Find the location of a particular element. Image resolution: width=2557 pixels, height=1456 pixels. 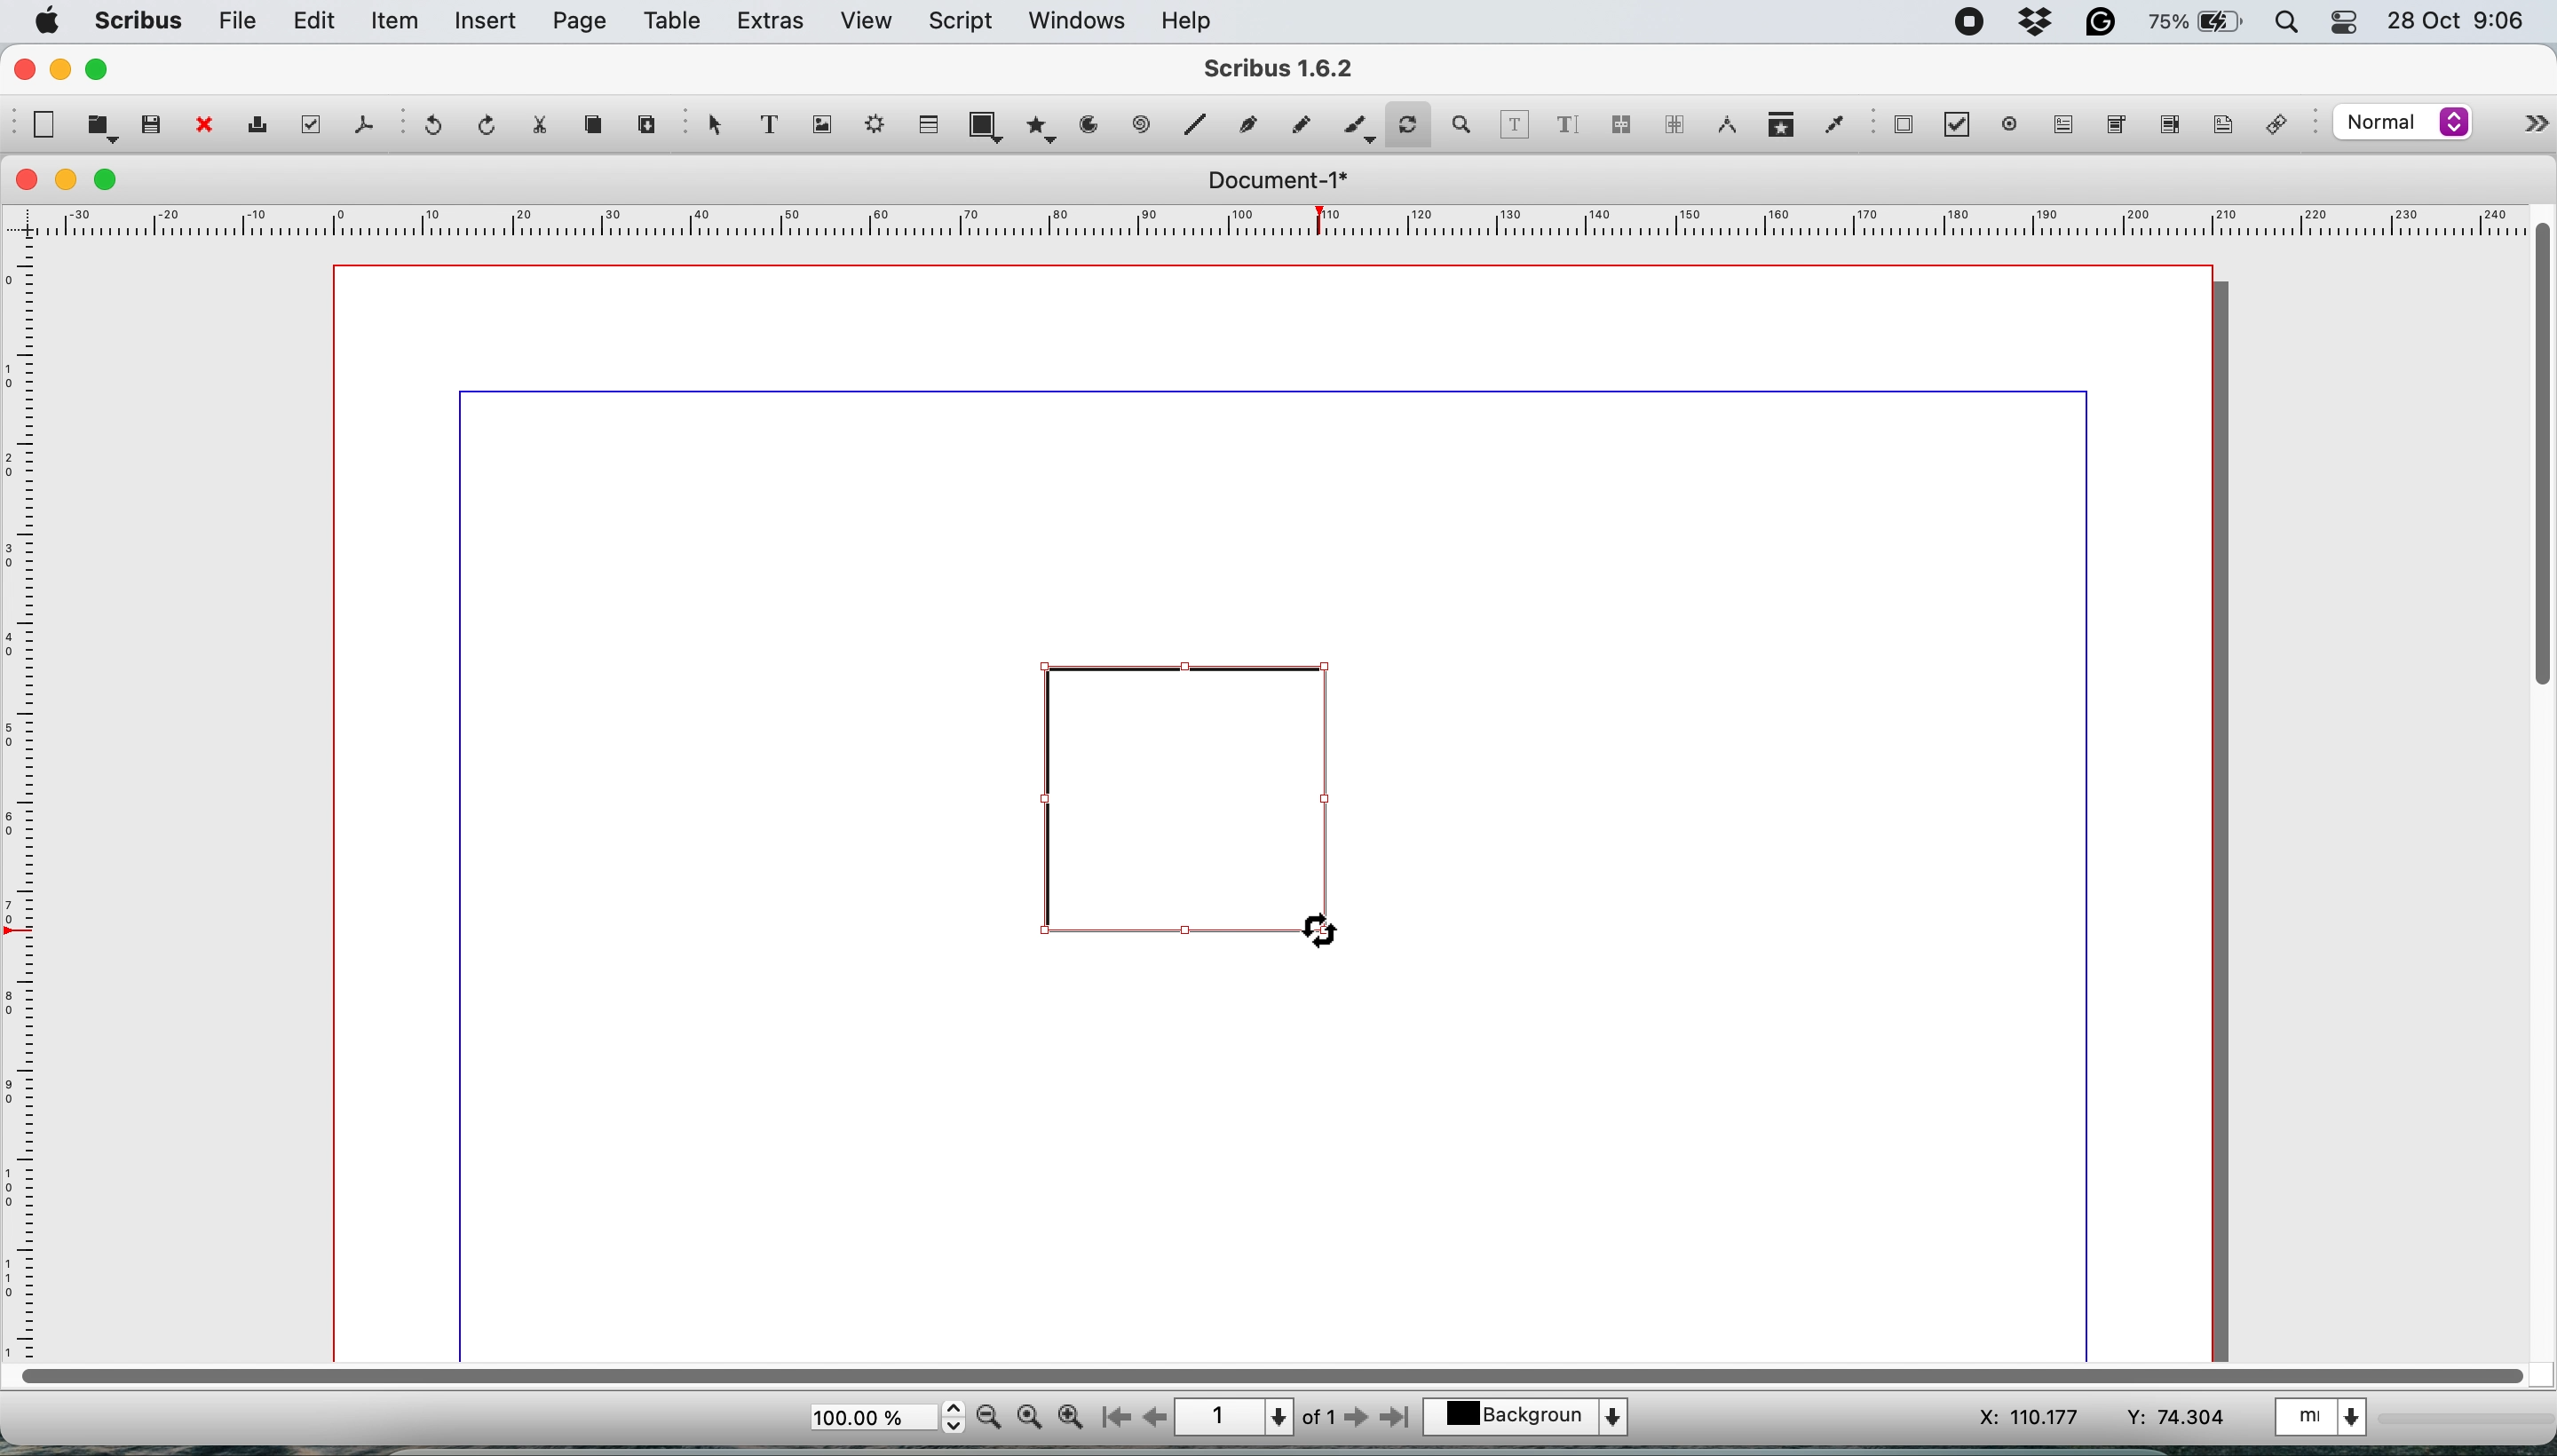

item is located at coordinates (397, 24).